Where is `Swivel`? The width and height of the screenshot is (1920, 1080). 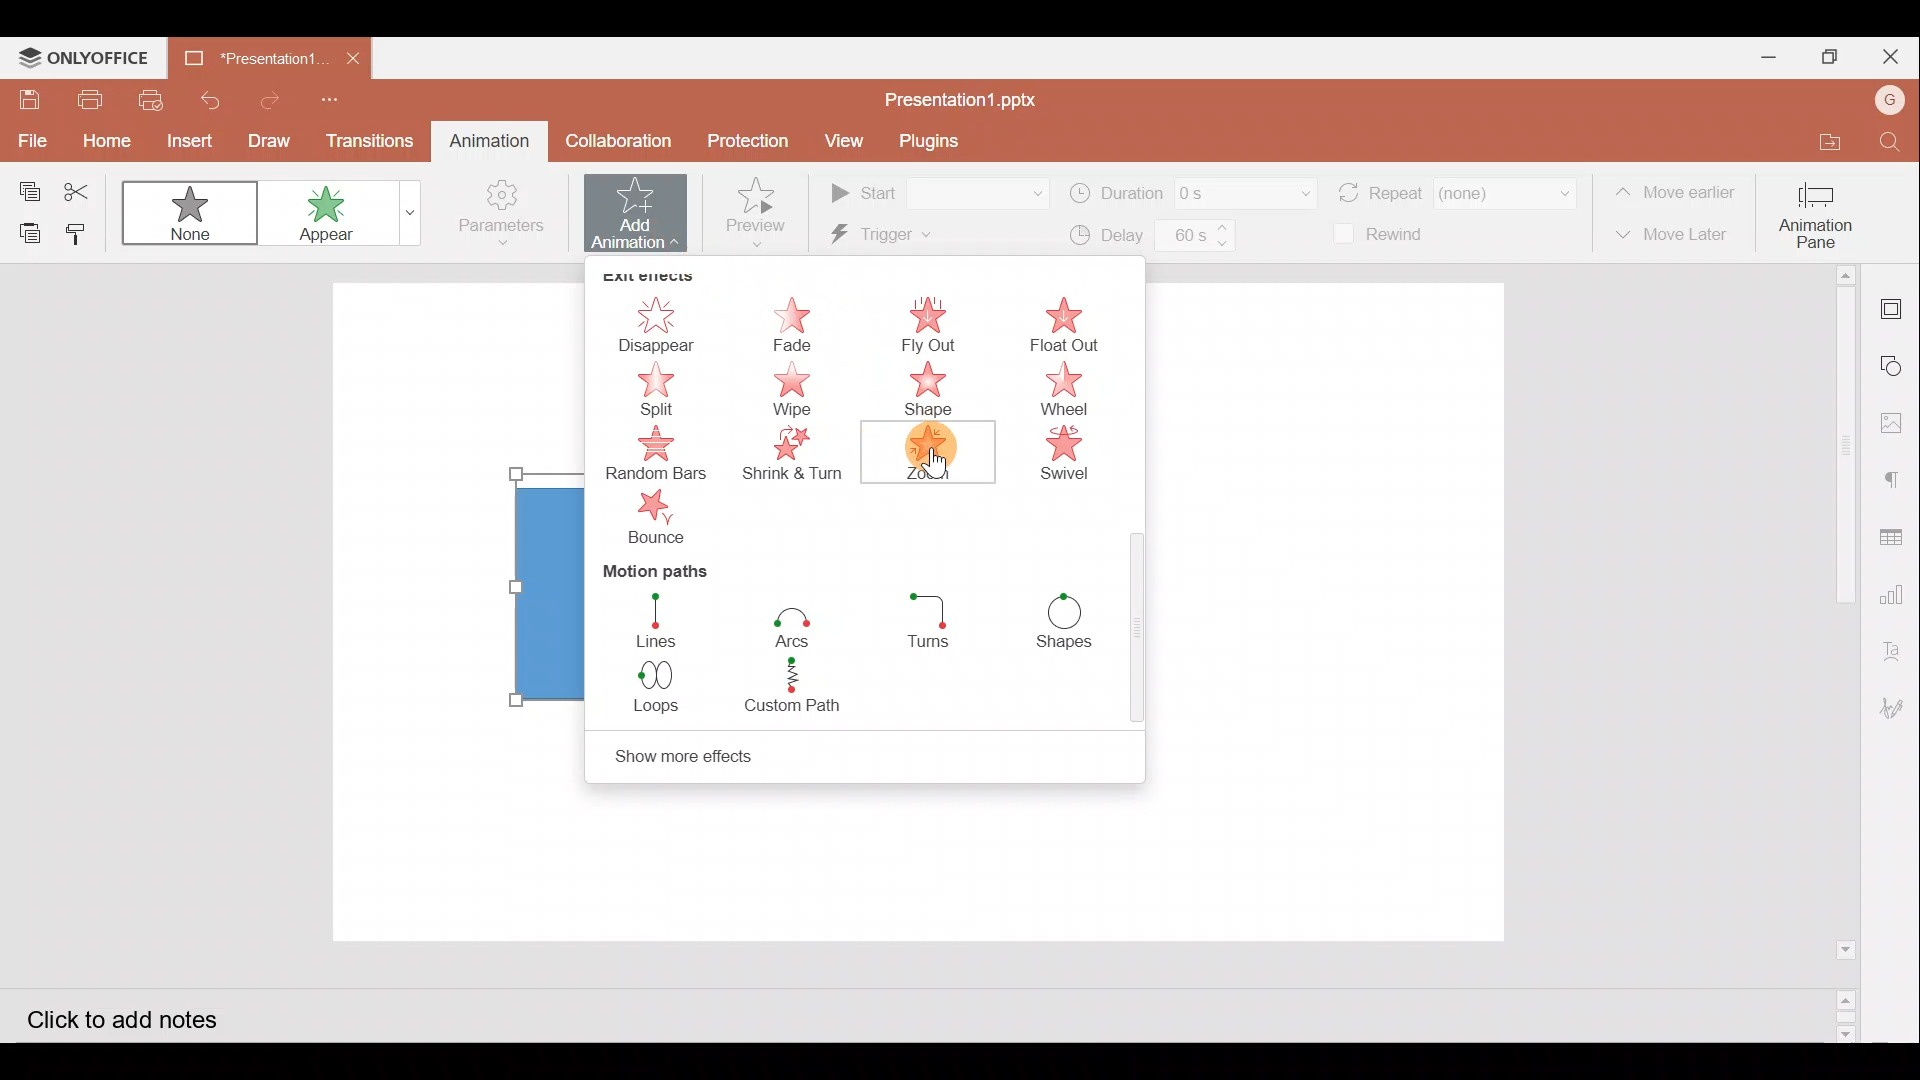 Swivel is located at coordinates (1075, 457).